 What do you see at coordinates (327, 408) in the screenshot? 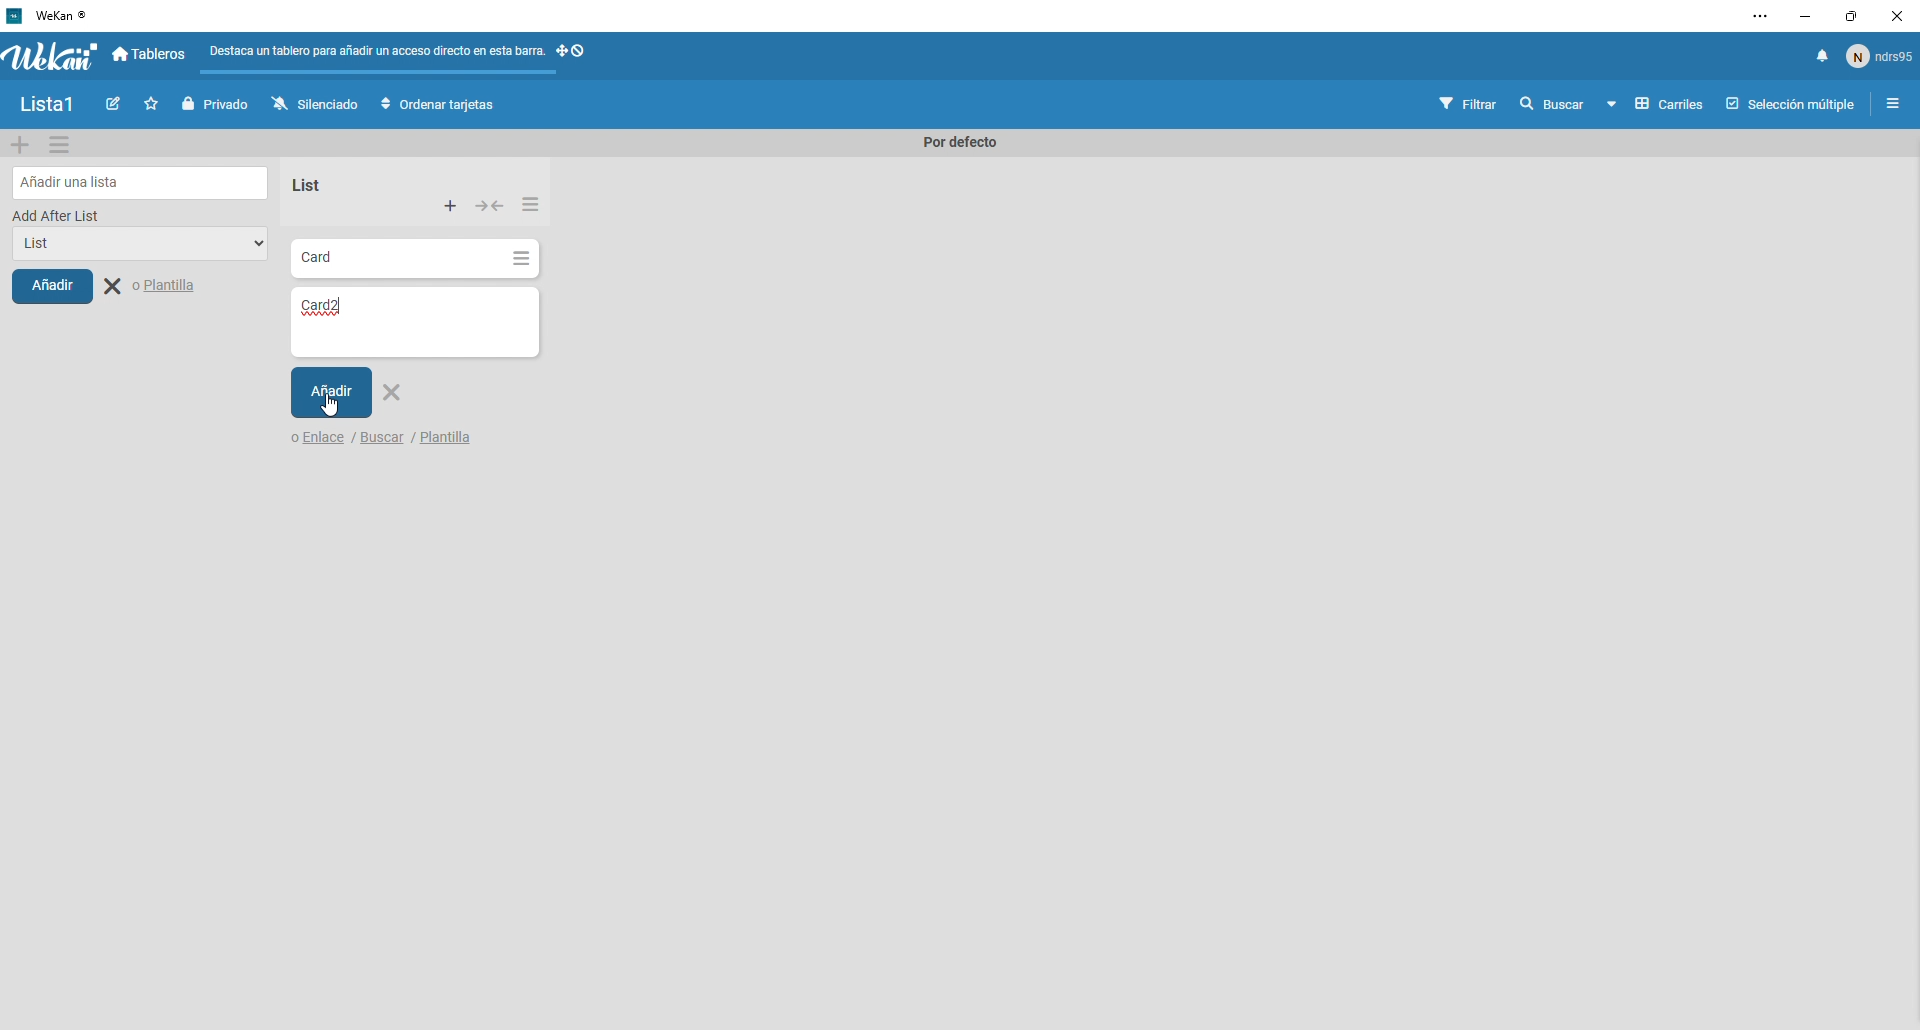
I see `cursor` at bounding box center [327, 408].